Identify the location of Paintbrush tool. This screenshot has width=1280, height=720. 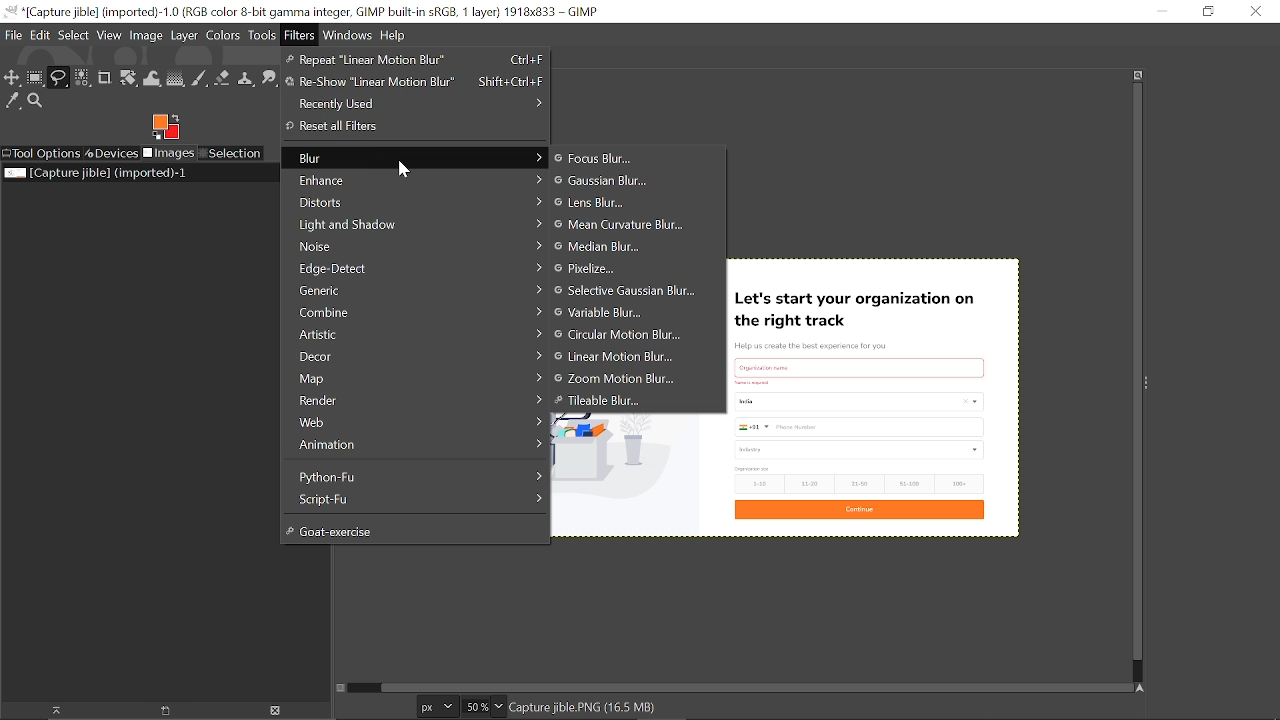
(200, 79).